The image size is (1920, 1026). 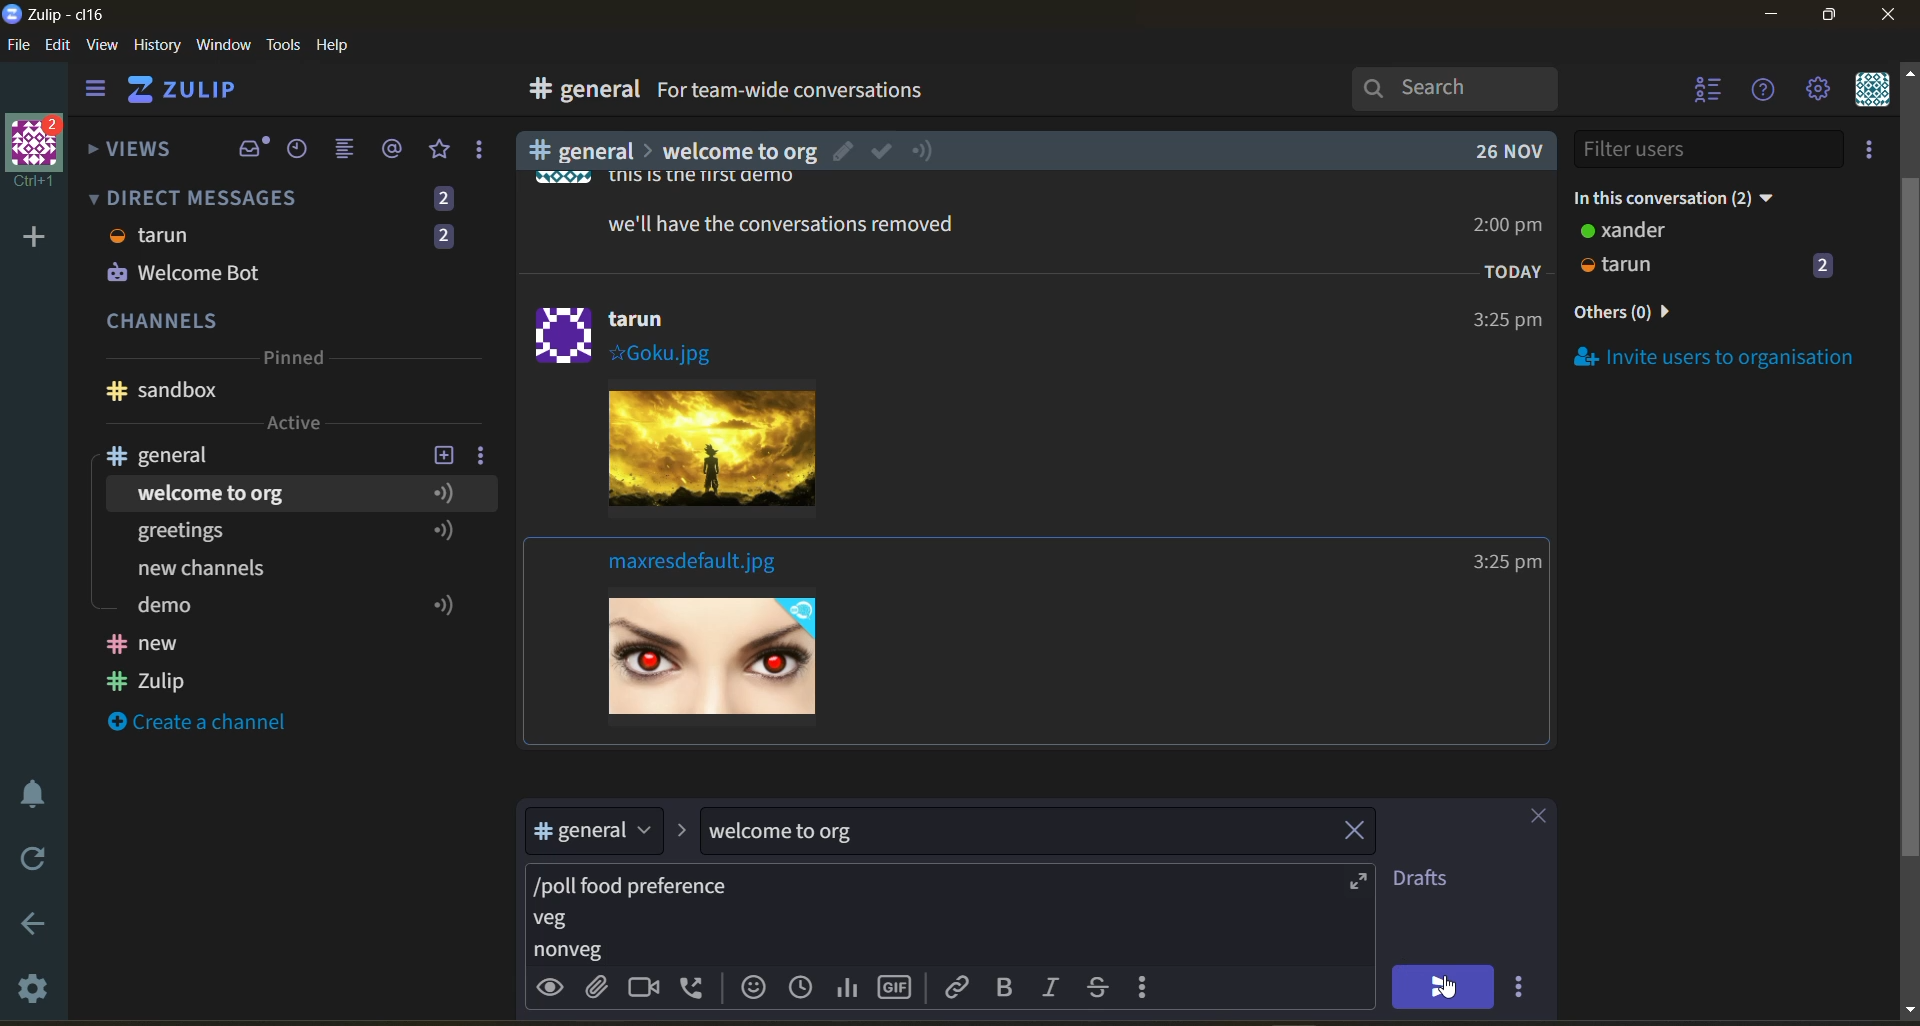 I want to click on organisation, so click(x=40, y=153).